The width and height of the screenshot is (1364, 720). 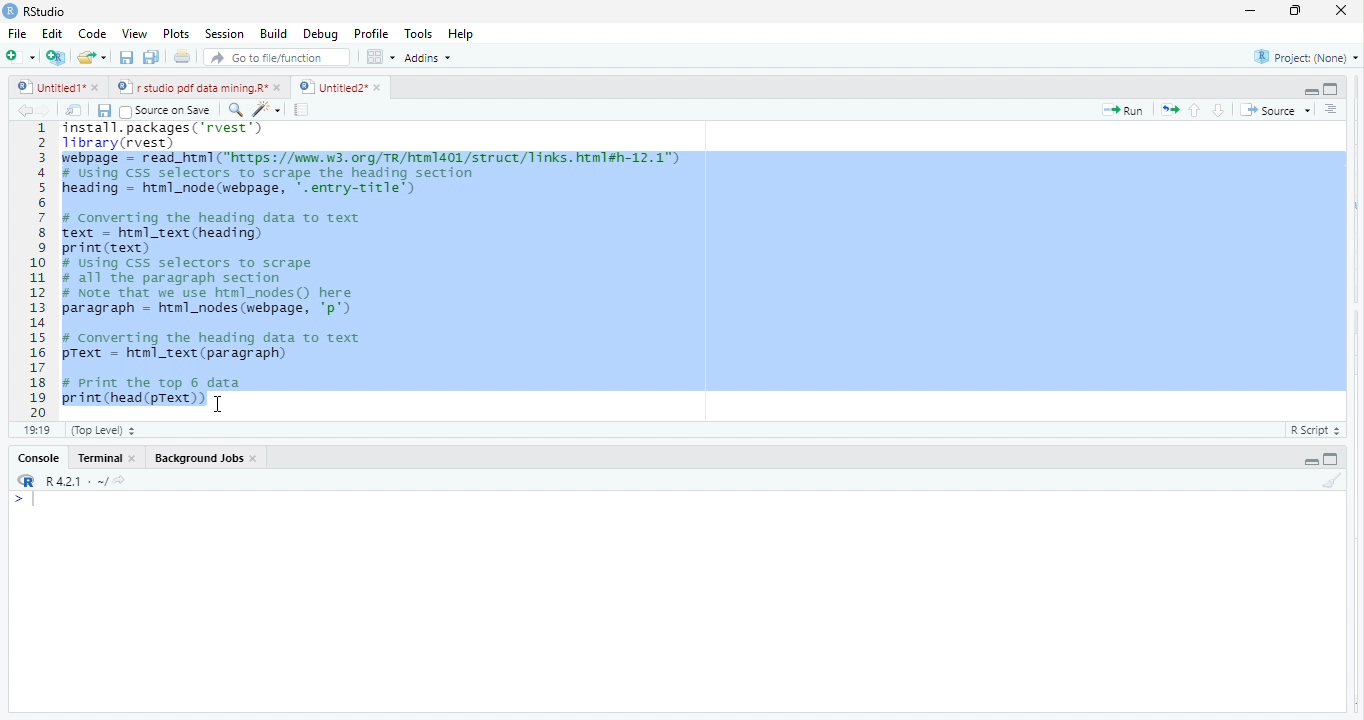 I want to click on ‘Session, so click(x=223, y=34).